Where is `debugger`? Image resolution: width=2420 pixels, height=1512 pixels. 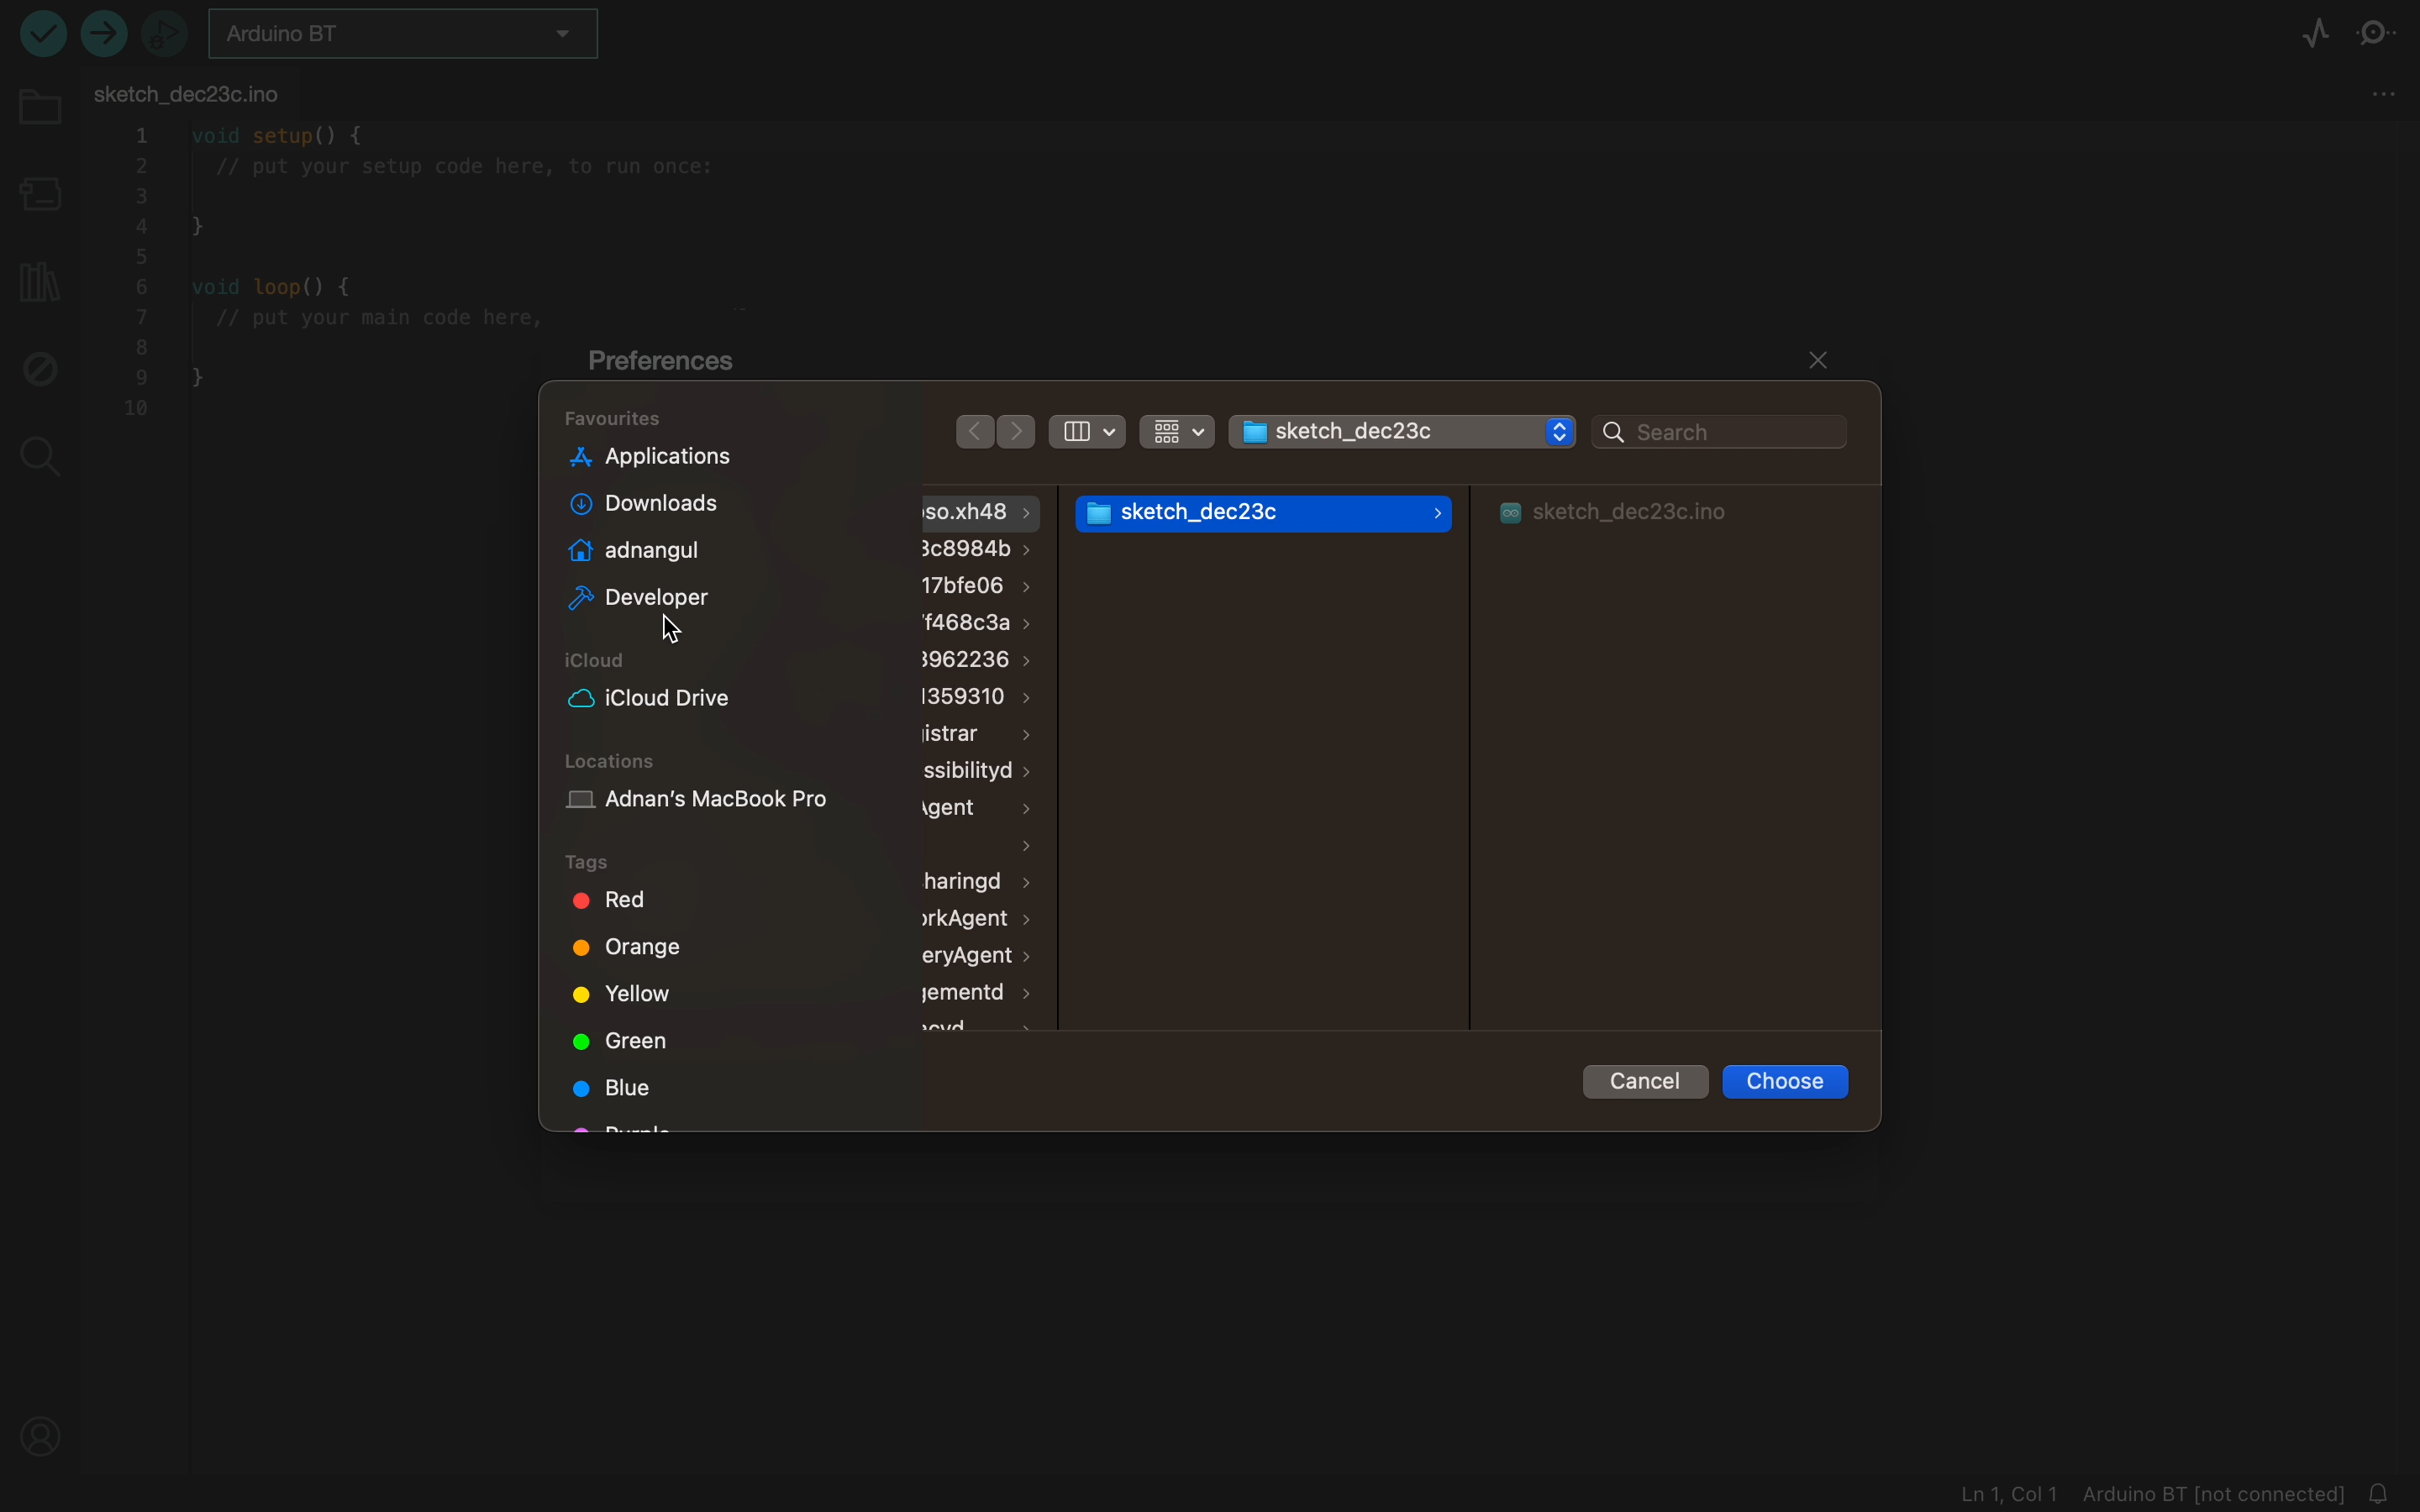 debugger is located at coordinates (42, 367).